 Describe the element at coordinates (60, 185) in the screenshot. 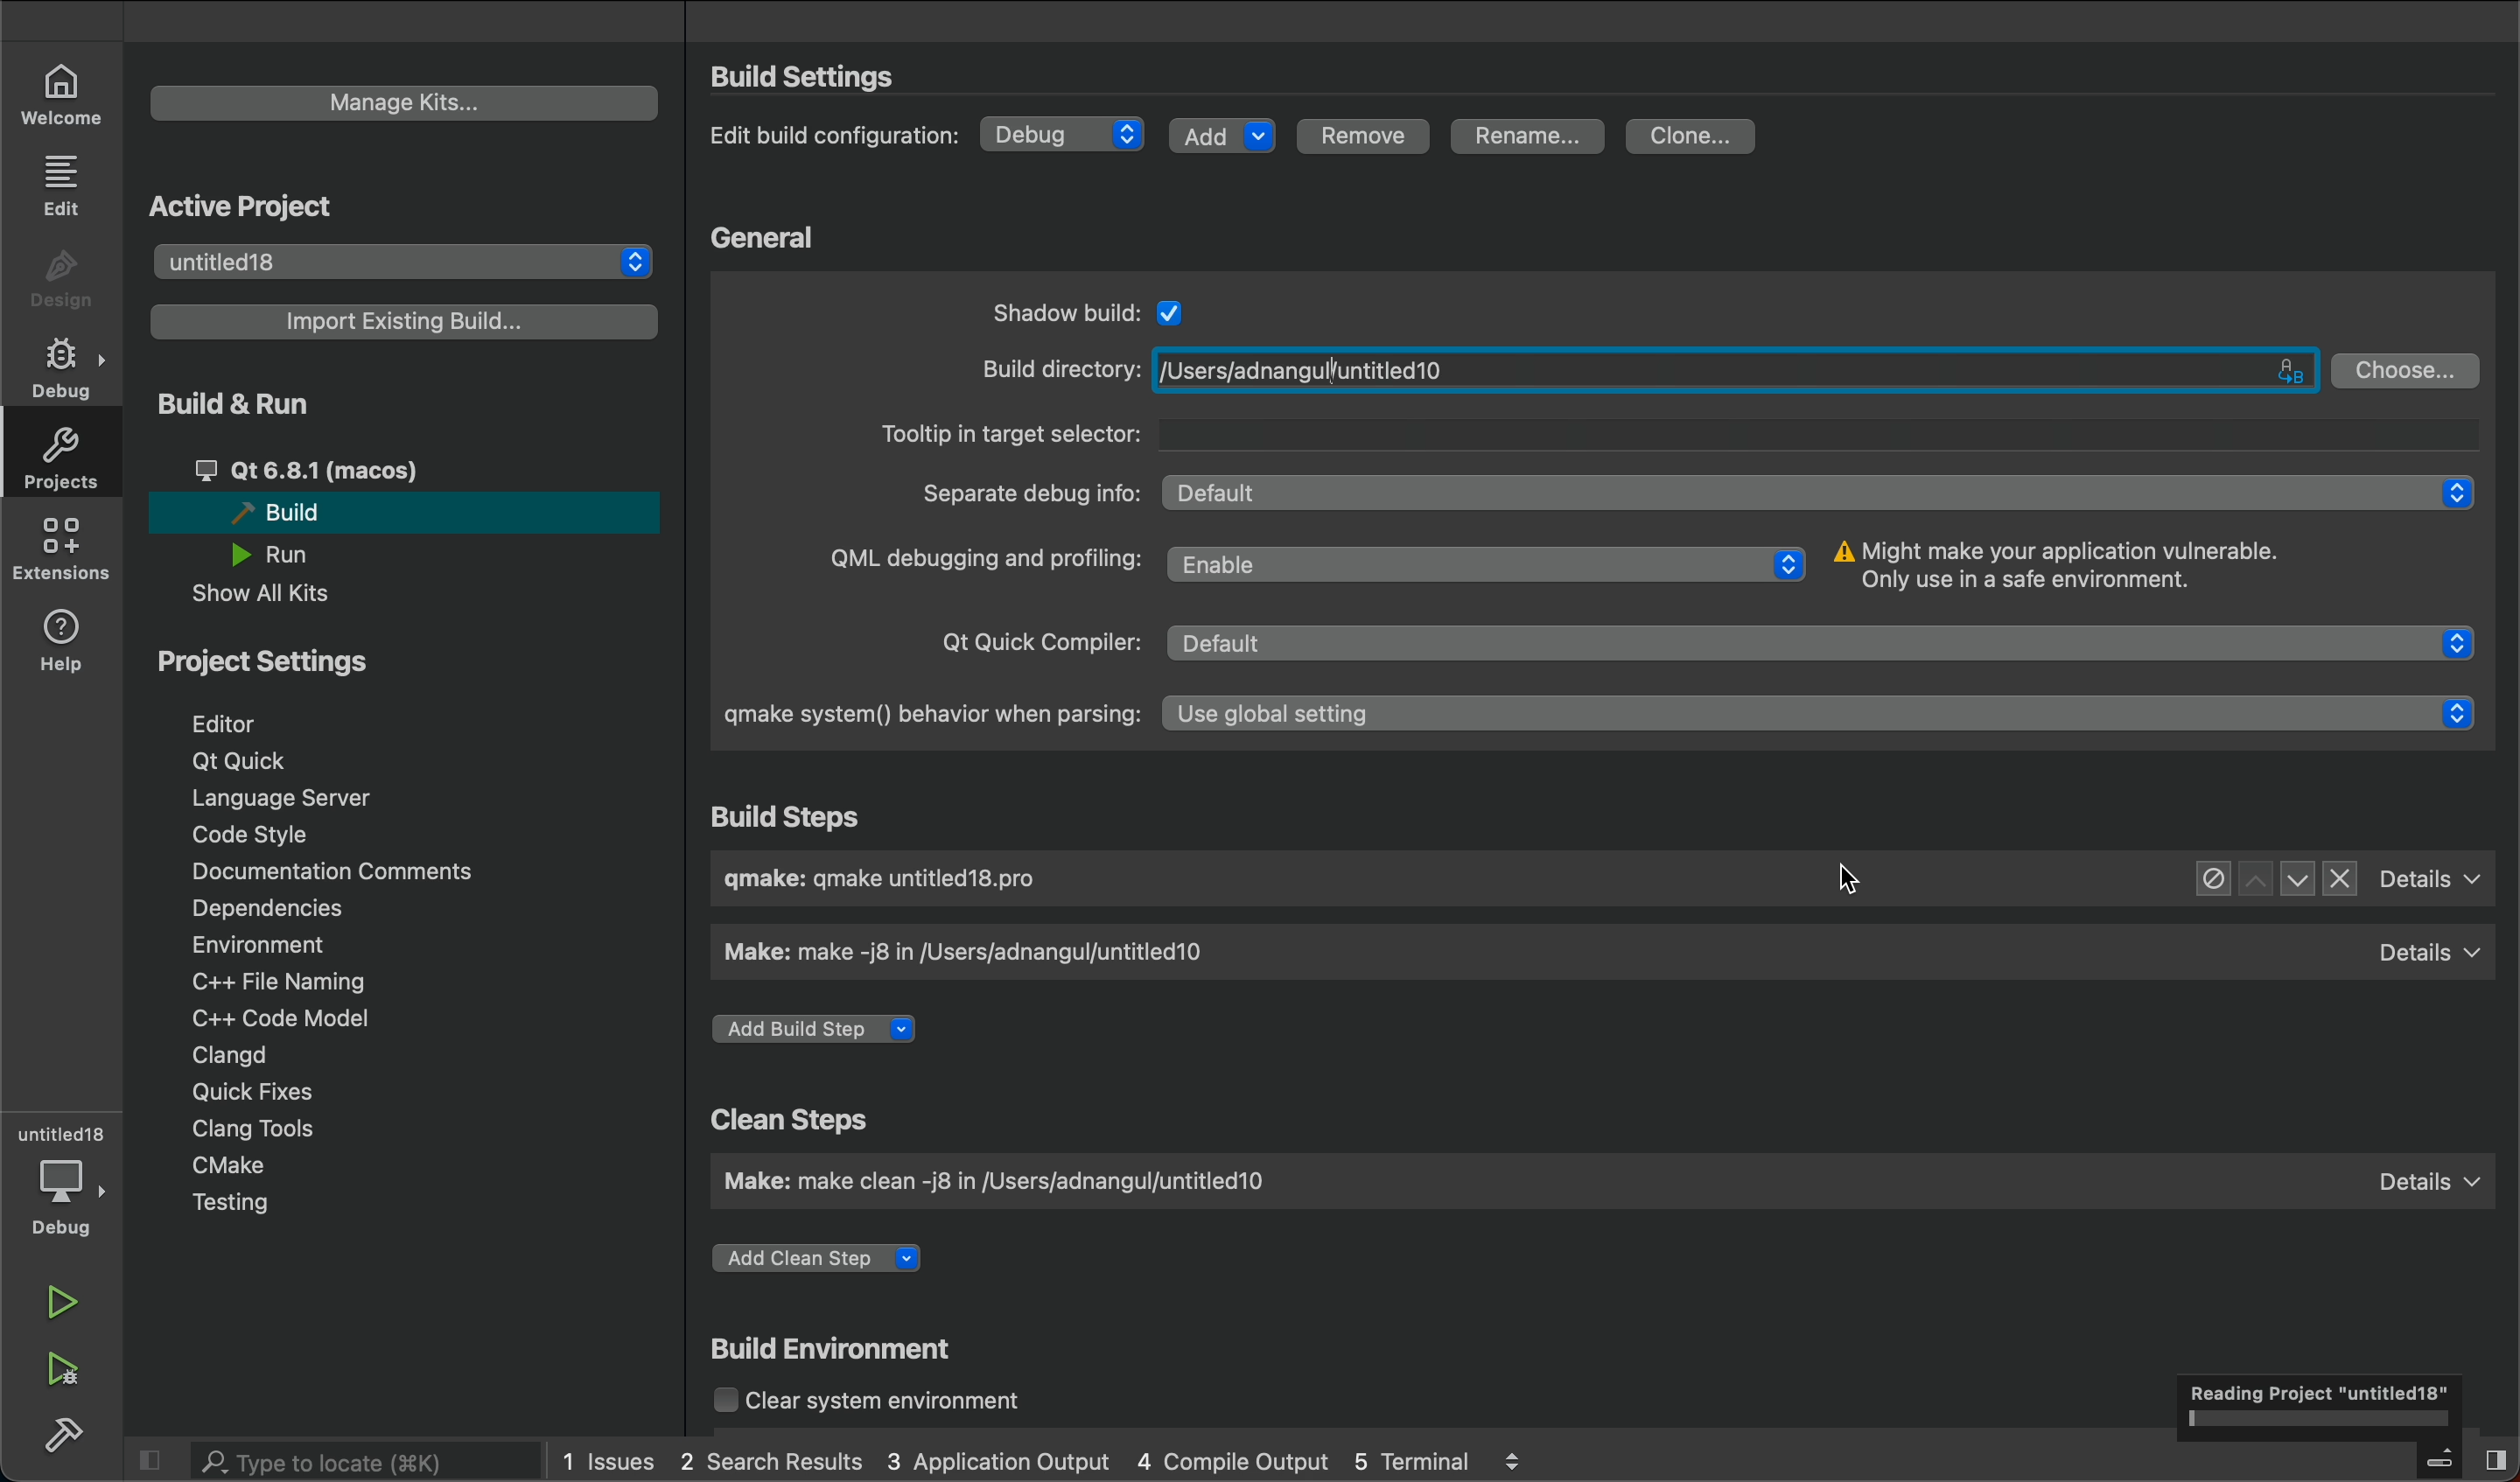

I see `edit` at that location.